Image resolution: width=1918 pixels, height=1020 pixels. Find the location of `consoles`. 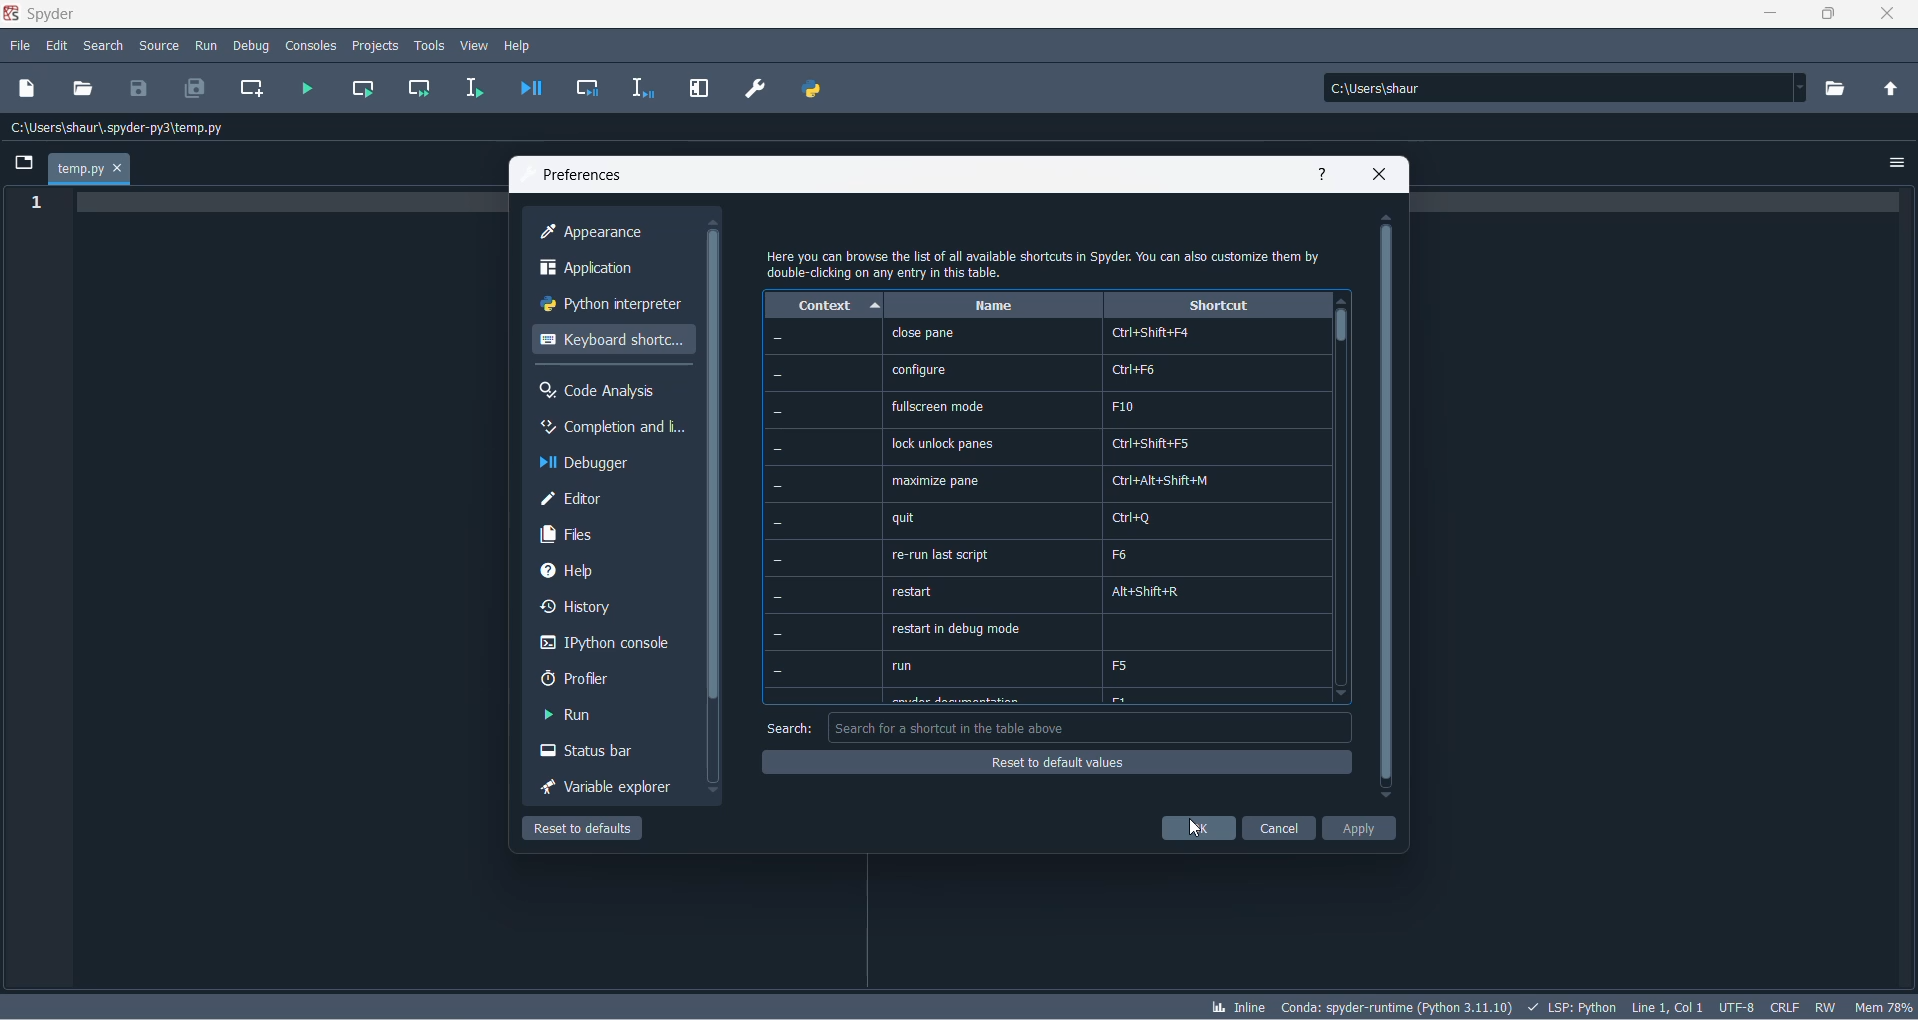

consoles is located at coordinates (311, 44).